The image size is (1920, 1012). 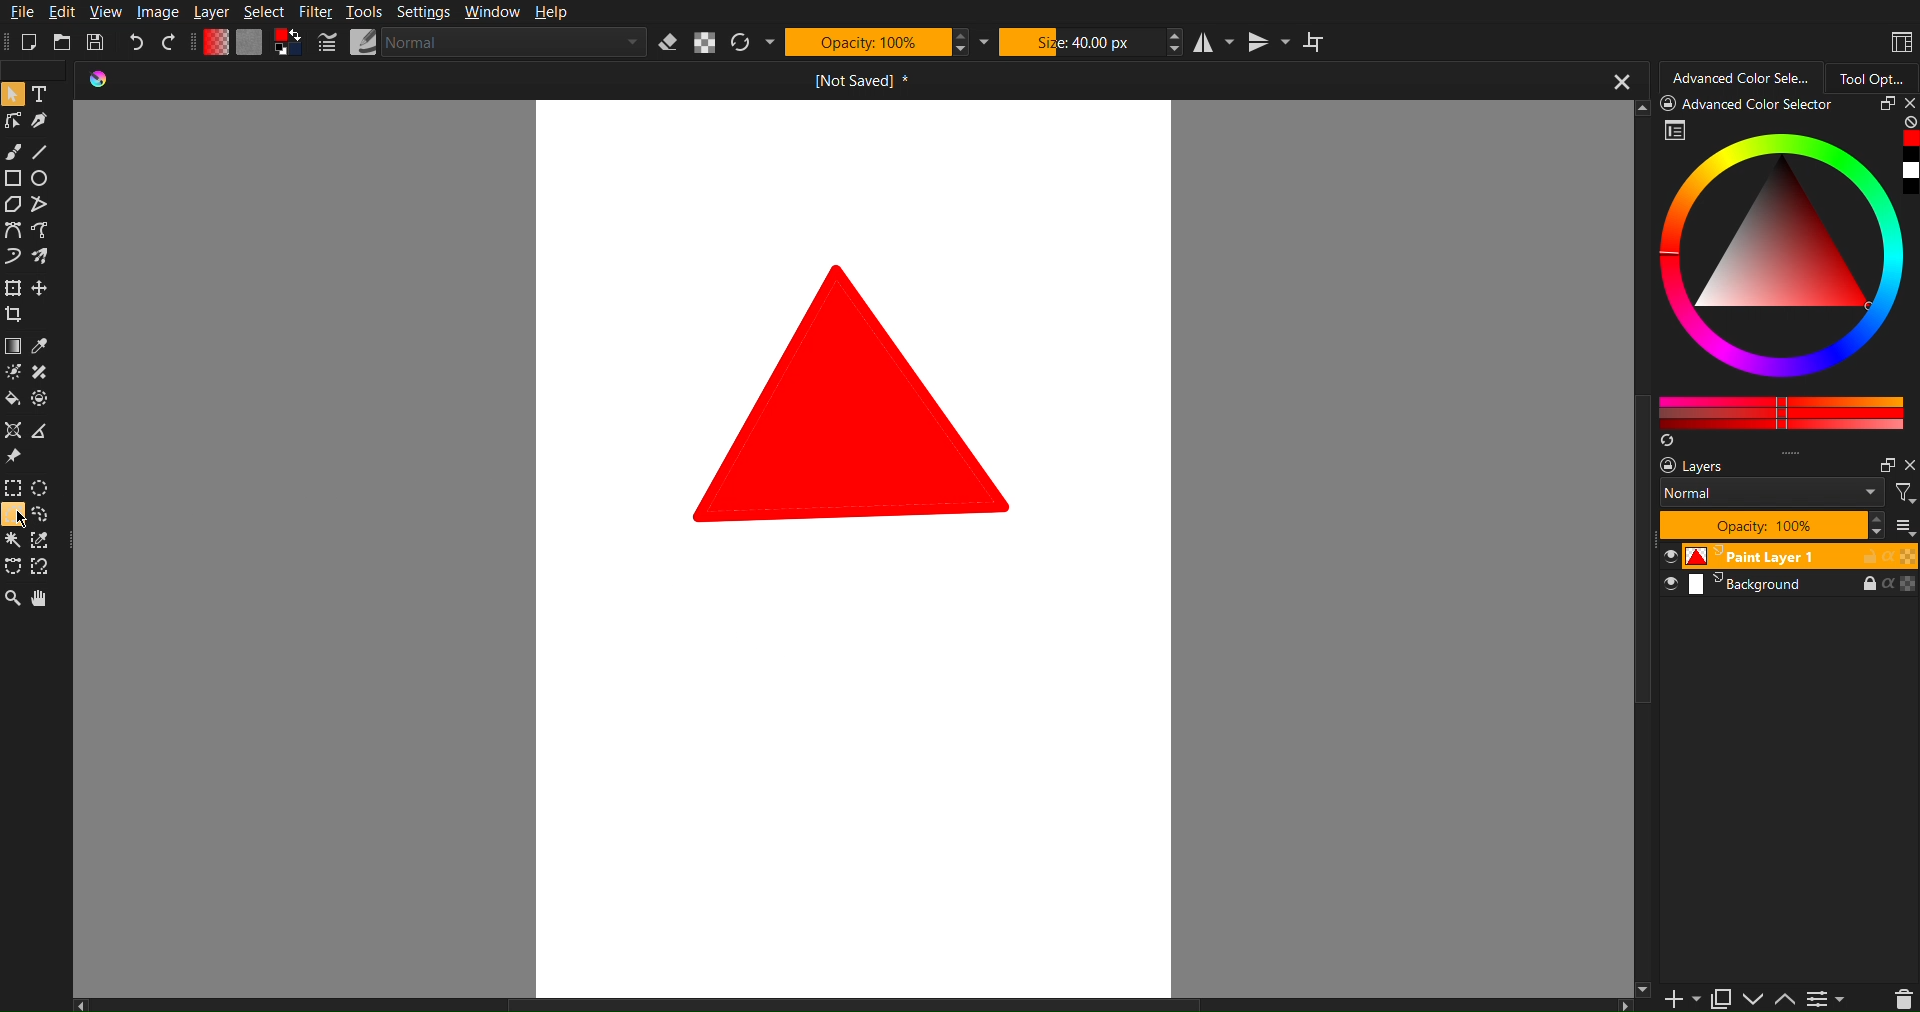 I want to click on Alpha, so click(x=705, y=43).